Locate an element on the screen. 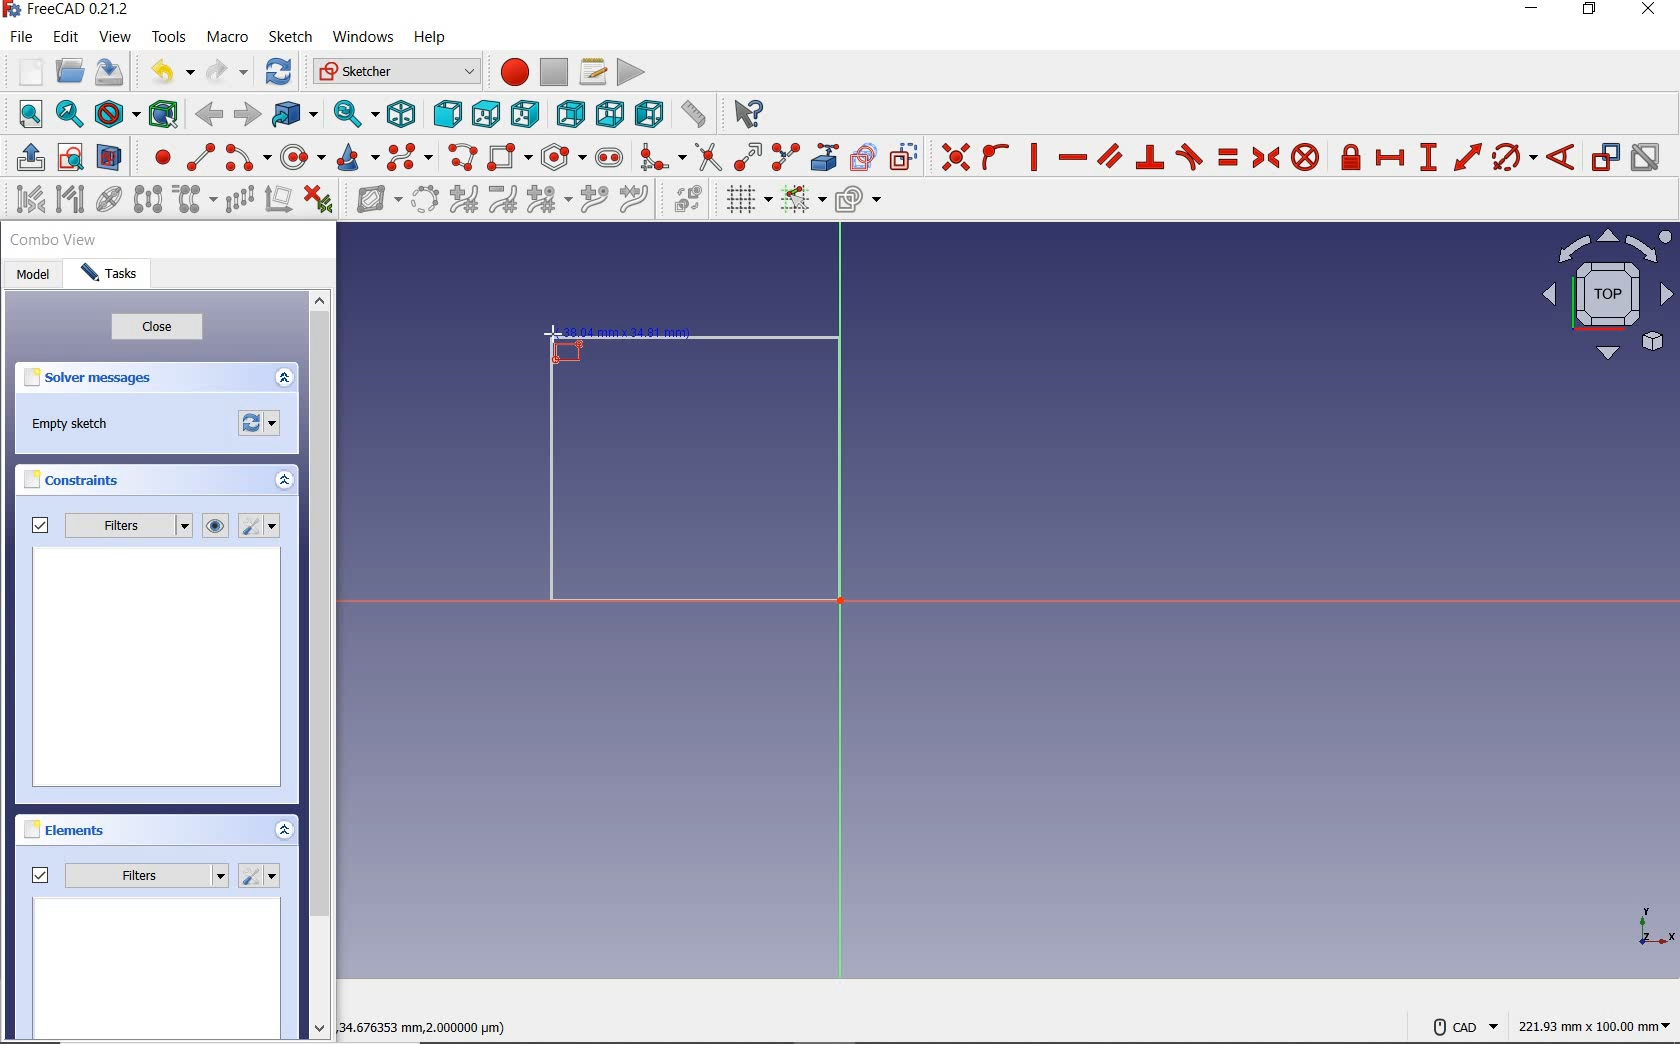  expand is located at coordinates (284, 378).